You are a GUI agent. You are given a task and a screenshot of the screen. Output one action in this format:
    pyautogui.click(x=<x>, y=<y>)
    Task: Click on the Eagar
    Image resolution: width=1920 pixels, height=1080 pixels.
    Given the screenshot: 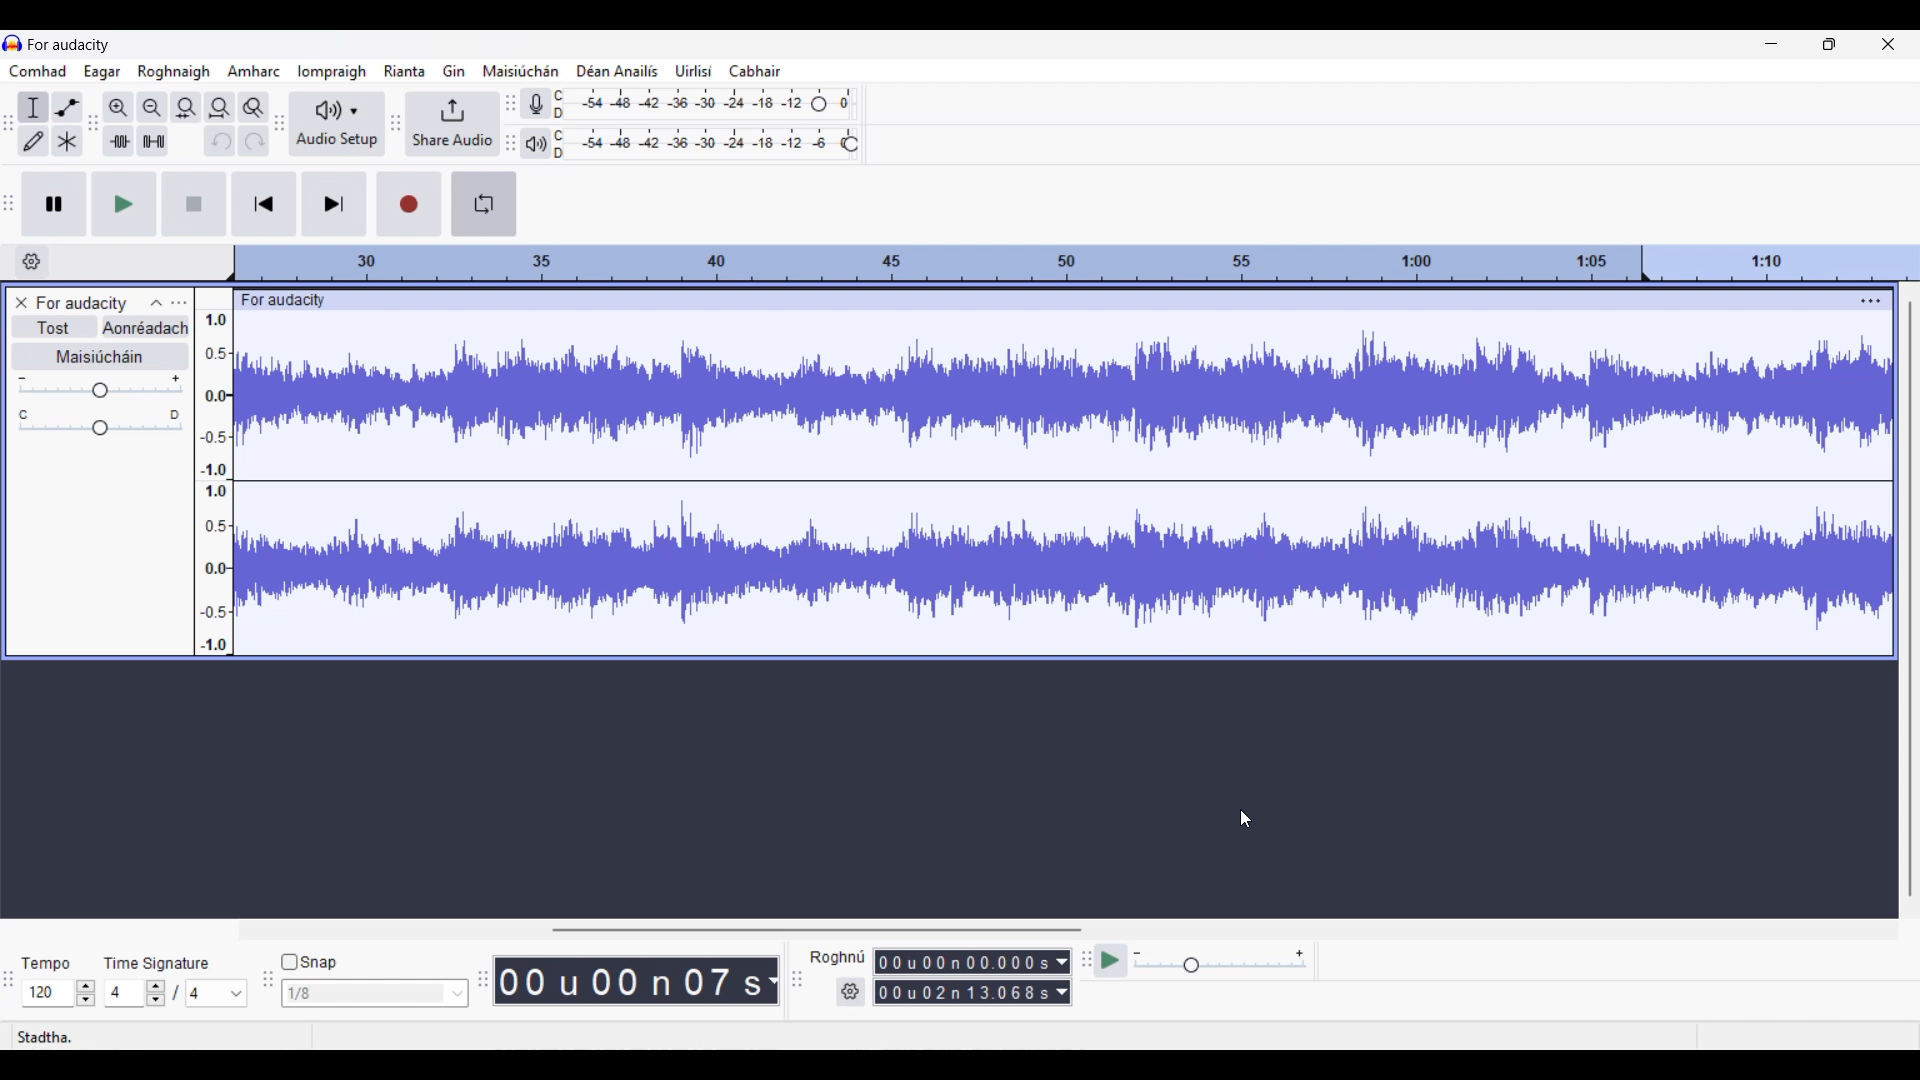 What is the action you would take?
    pyautogui.click(x=103, y=72)
    